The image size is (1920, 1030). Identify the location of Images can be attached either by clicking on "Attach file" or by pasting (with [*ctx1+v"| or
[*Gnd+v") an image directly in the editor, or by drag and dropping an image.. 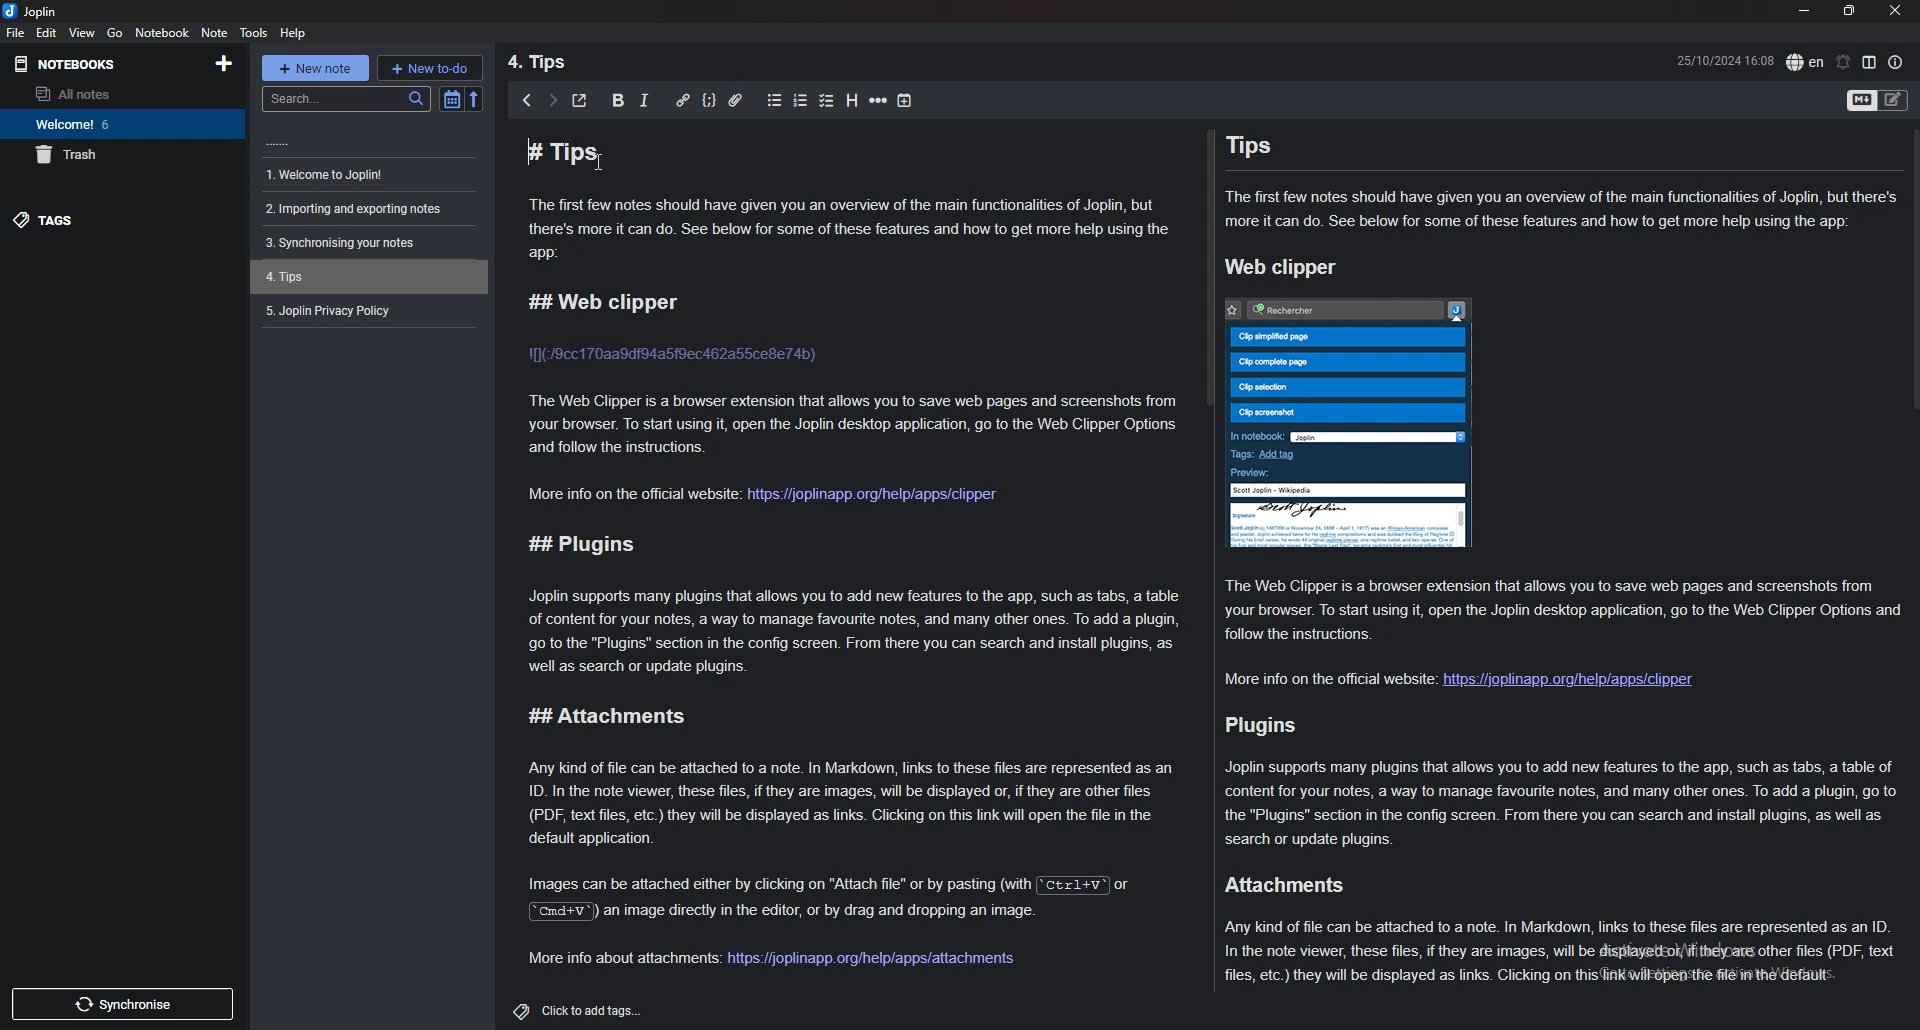
(842, 901).